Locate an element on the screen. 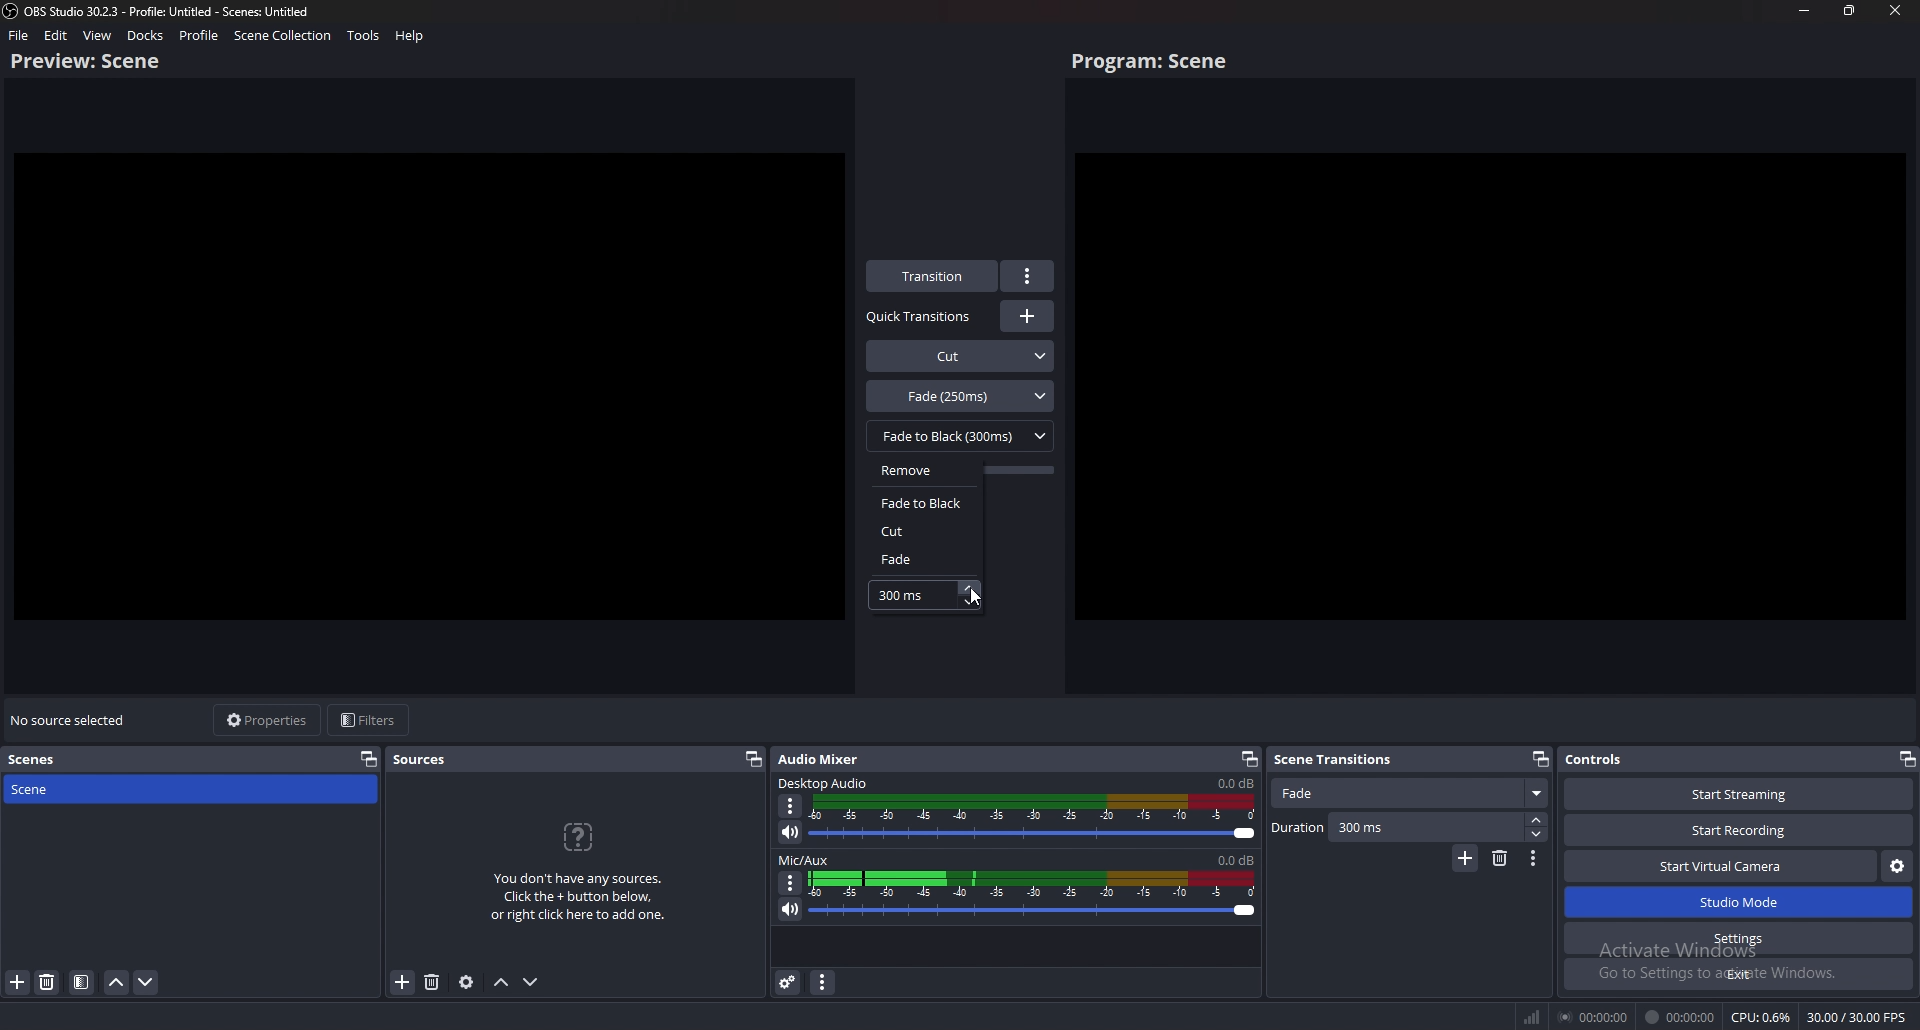 The height and width of the screenshot is (1030, 1920). help is located at coordinates (409, 36).